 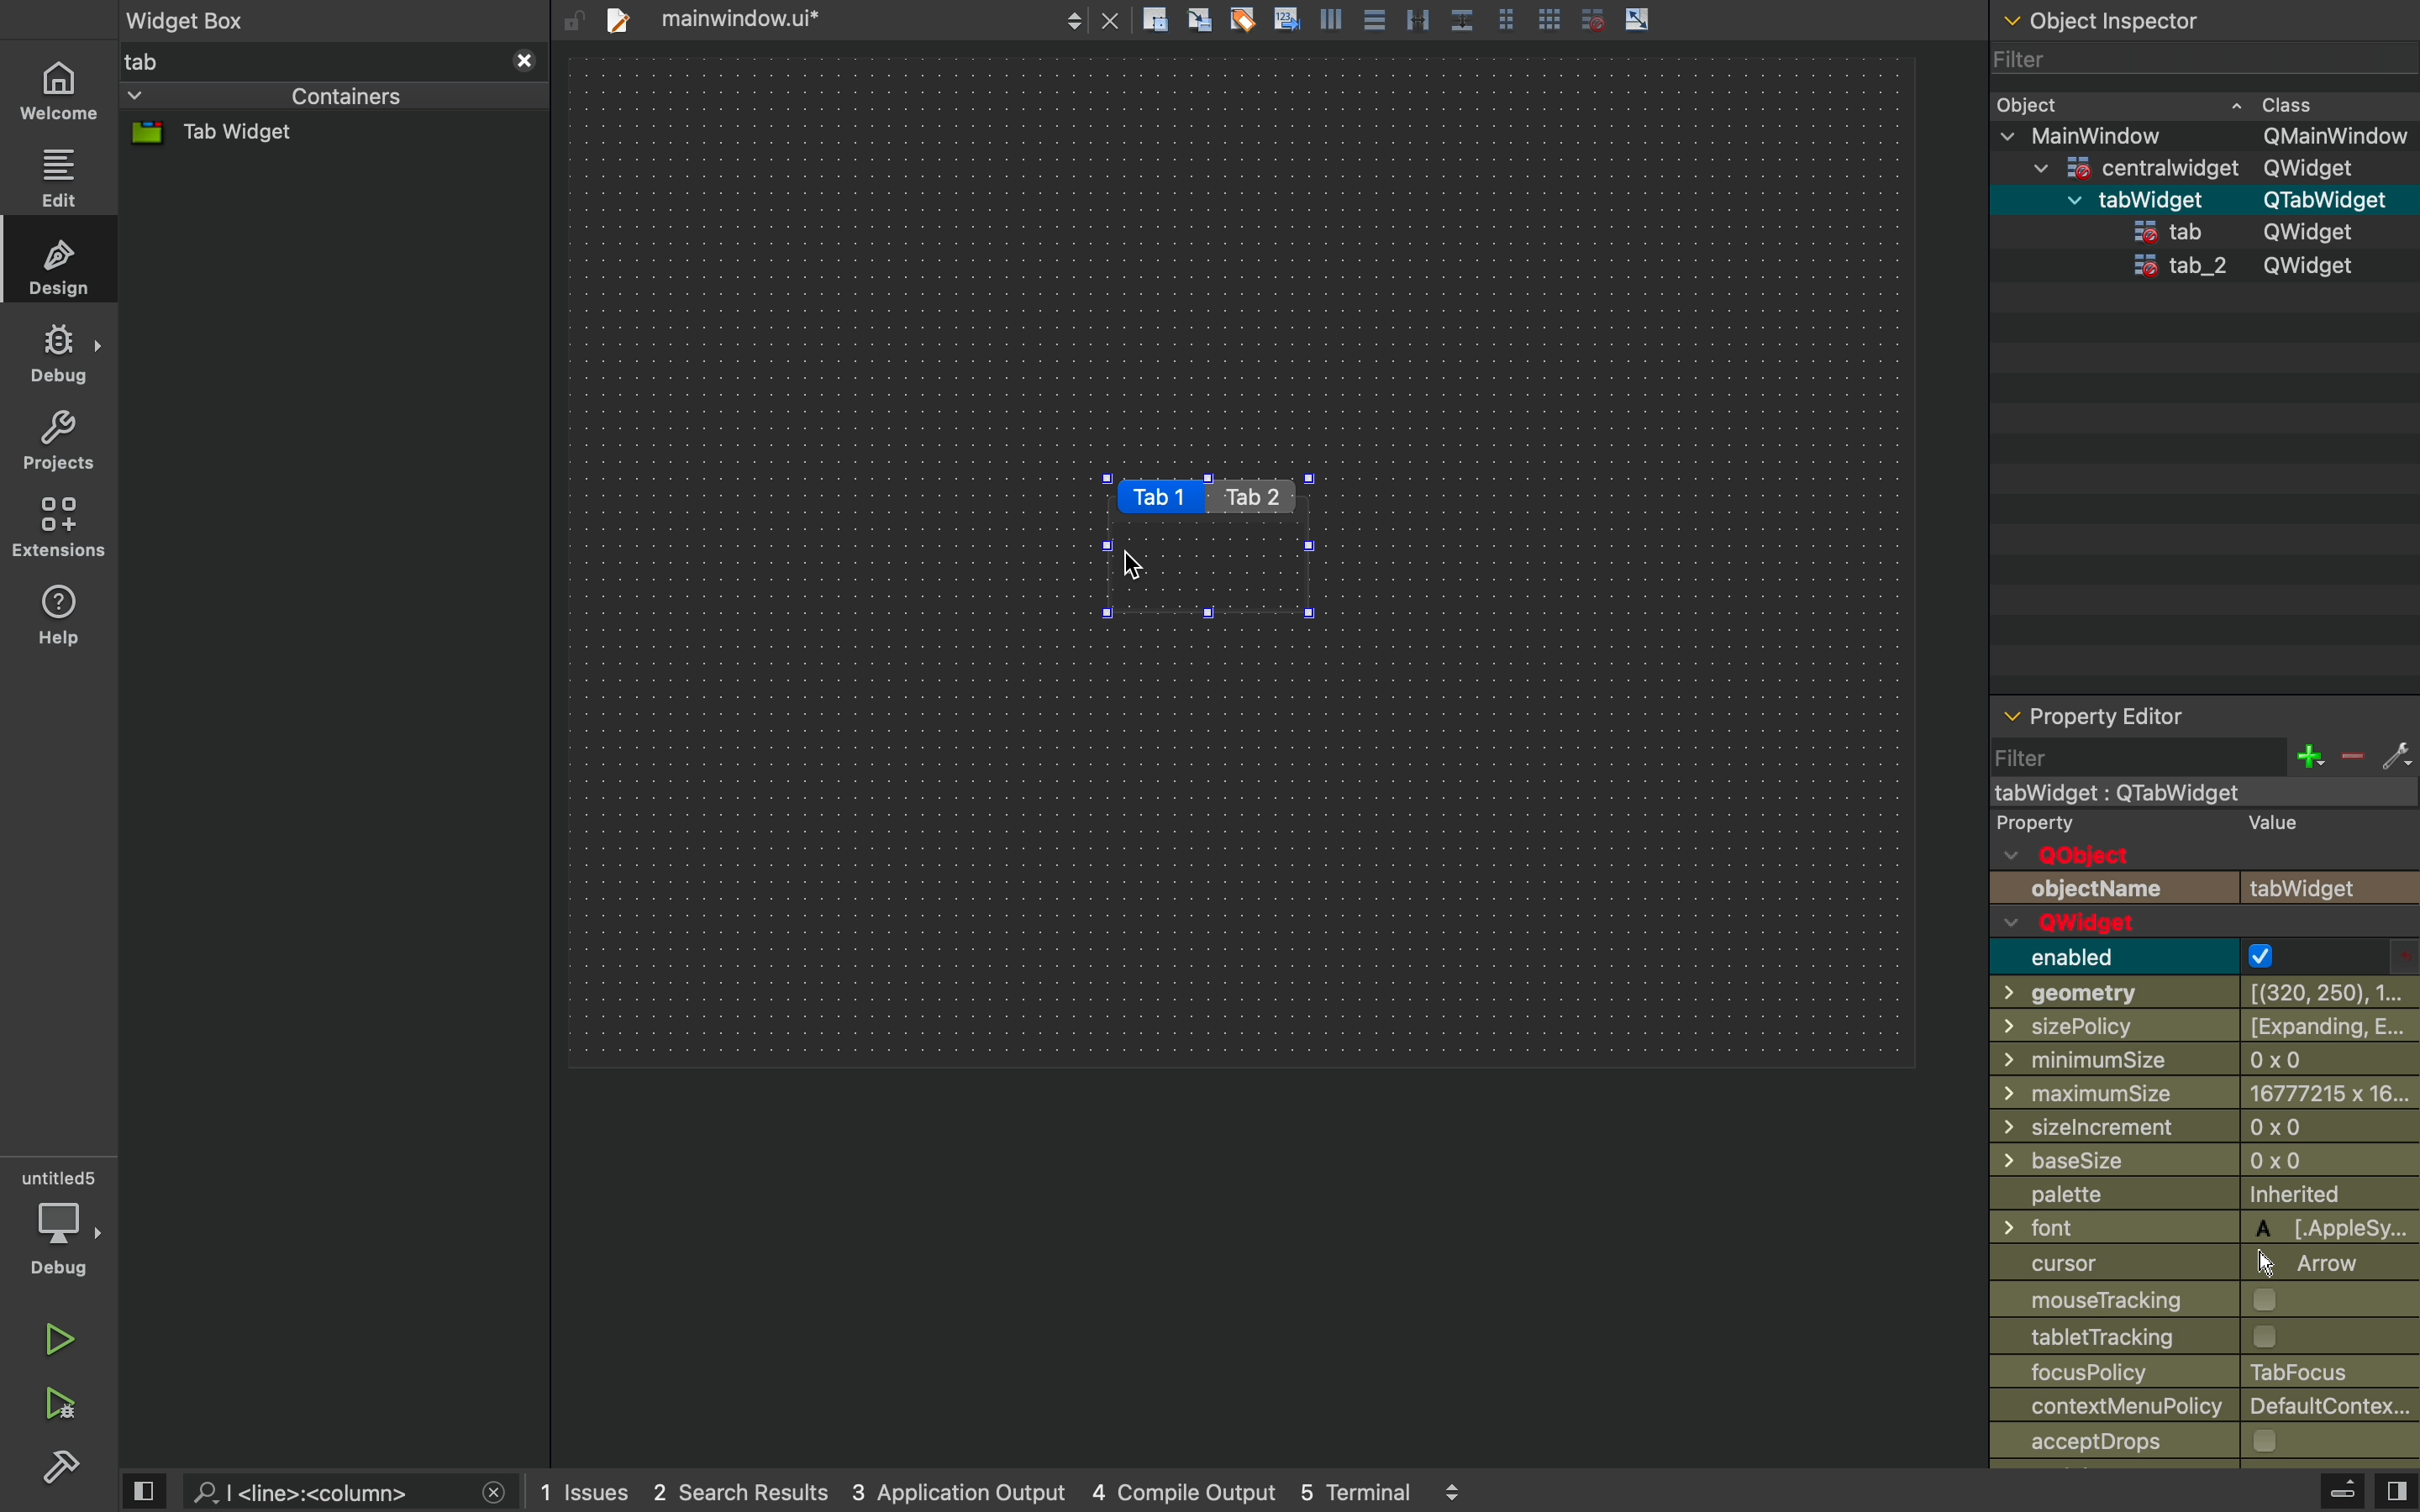 I want to click on enabled, so click(x=2144, y=957).